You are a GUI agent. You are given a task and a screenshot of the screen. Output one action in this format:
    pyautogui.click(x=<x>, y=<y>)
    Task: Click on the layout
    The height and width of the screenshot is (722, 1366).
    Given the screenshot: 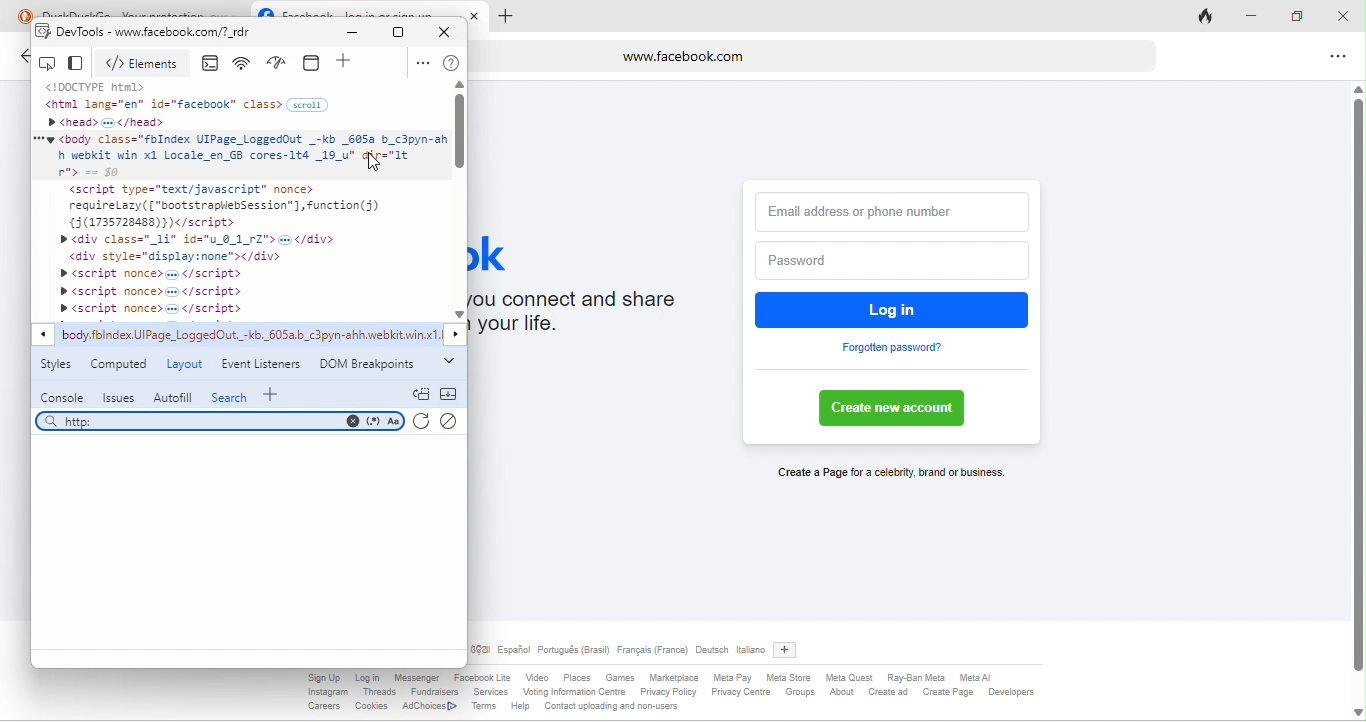 What is the action you would take?
    pyautogui.click(x=185, y=365)
    